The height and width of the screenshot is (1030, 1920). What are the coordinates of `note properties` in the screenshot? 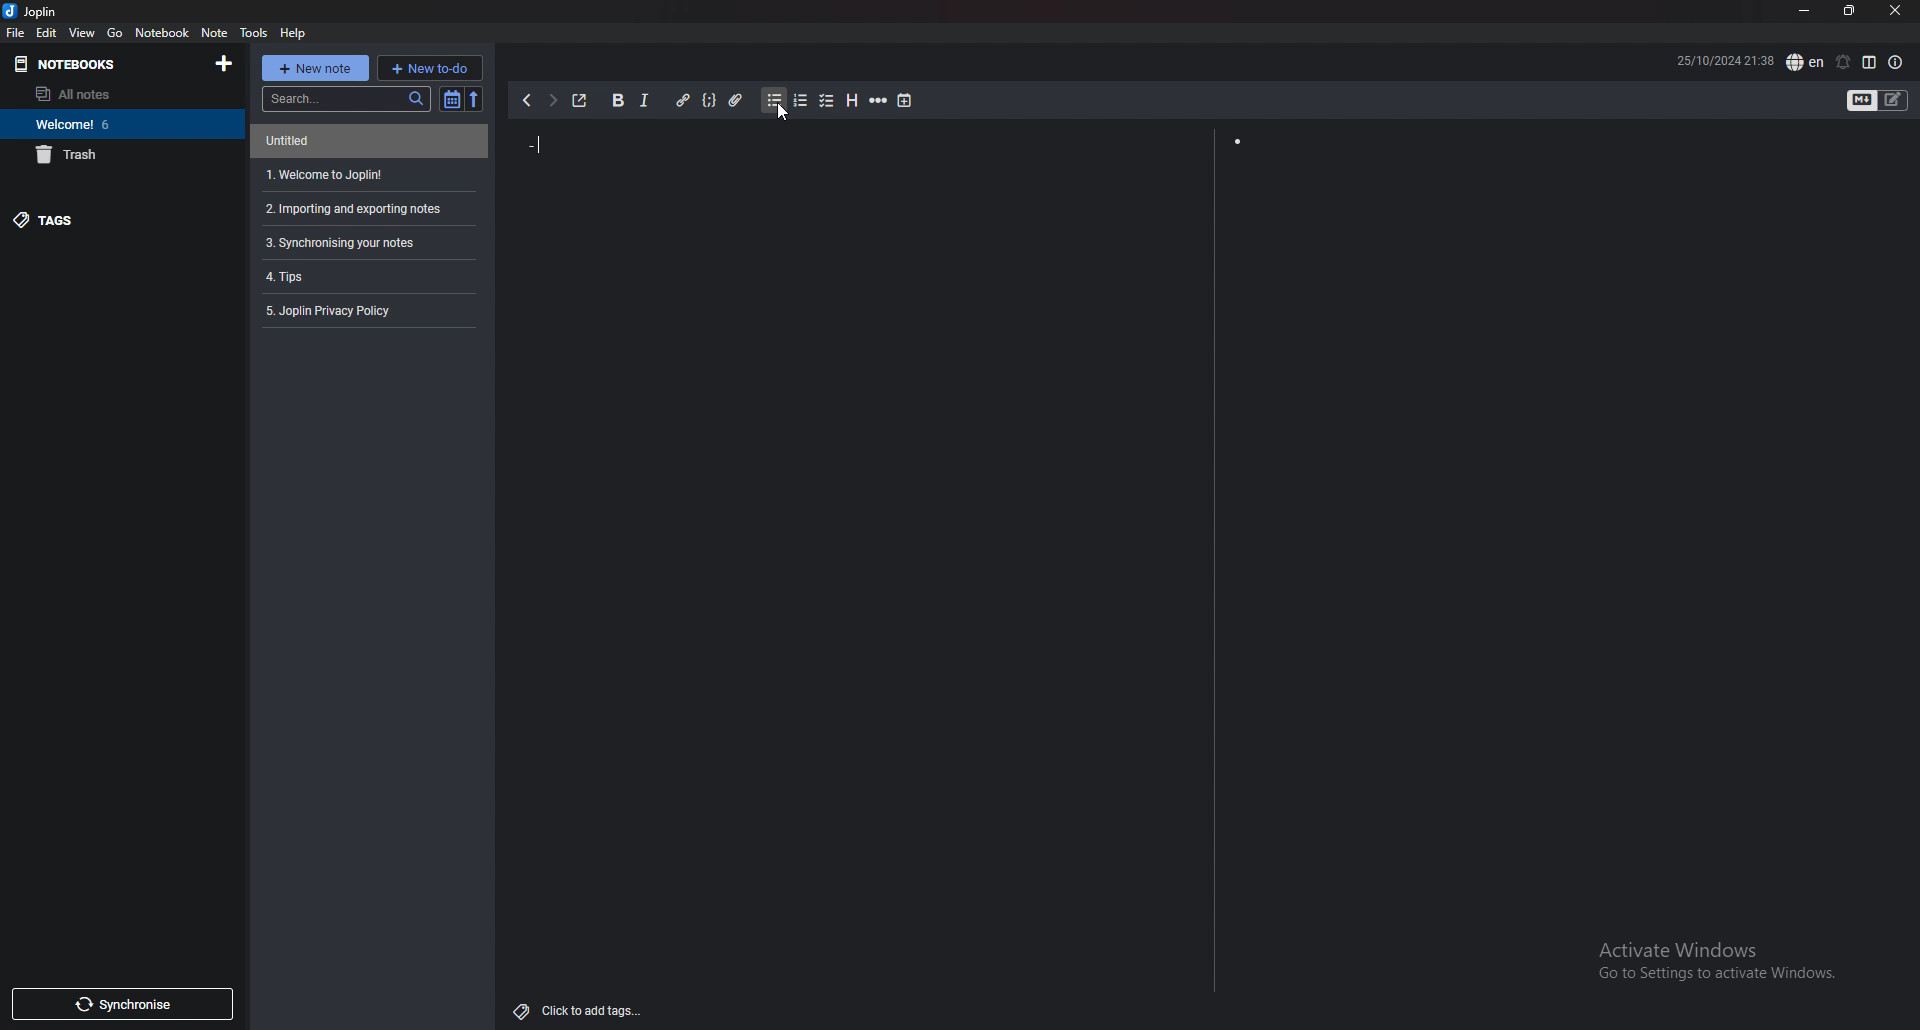 It's located at (1901, 63).